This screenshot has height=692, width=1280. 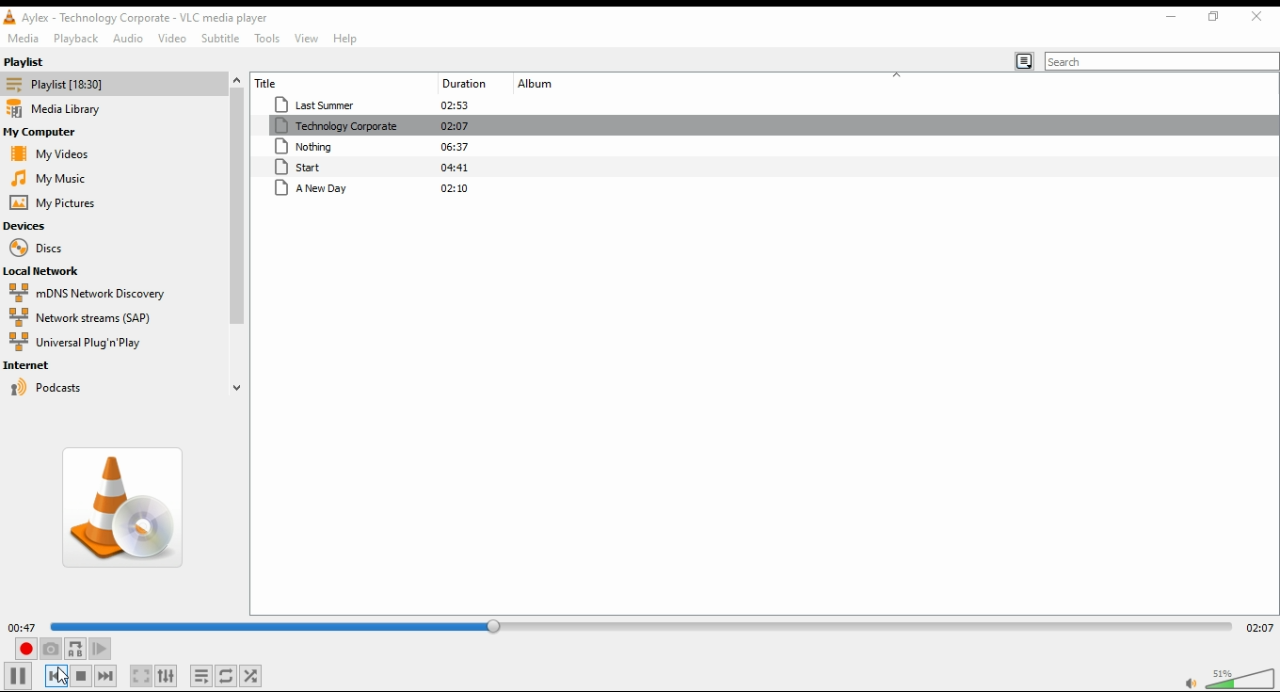 What do you see at coordinates (336, 126) in the screenshot?
I see `technology corporate` at bounding box center [336, 126].